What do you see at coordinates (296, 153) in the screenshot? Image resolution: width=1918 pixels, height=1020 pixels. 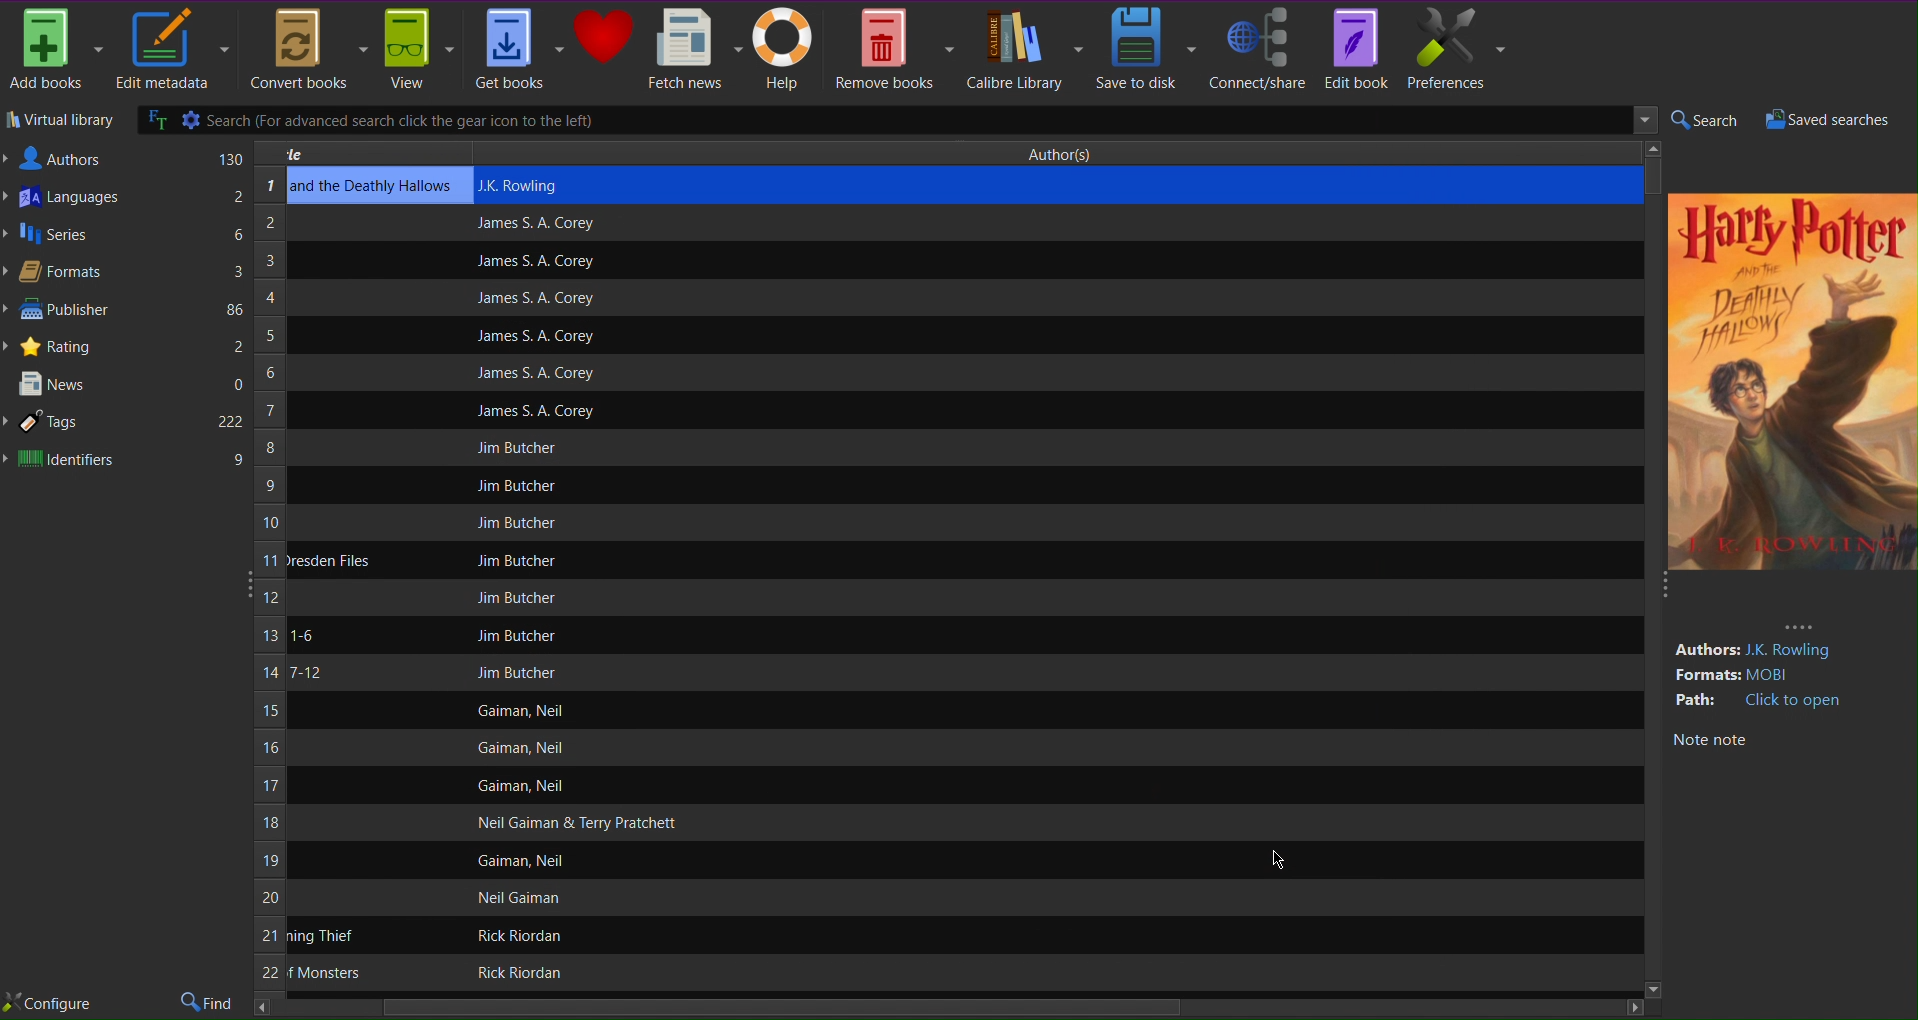 I see `` at bounding box center [296, 153].